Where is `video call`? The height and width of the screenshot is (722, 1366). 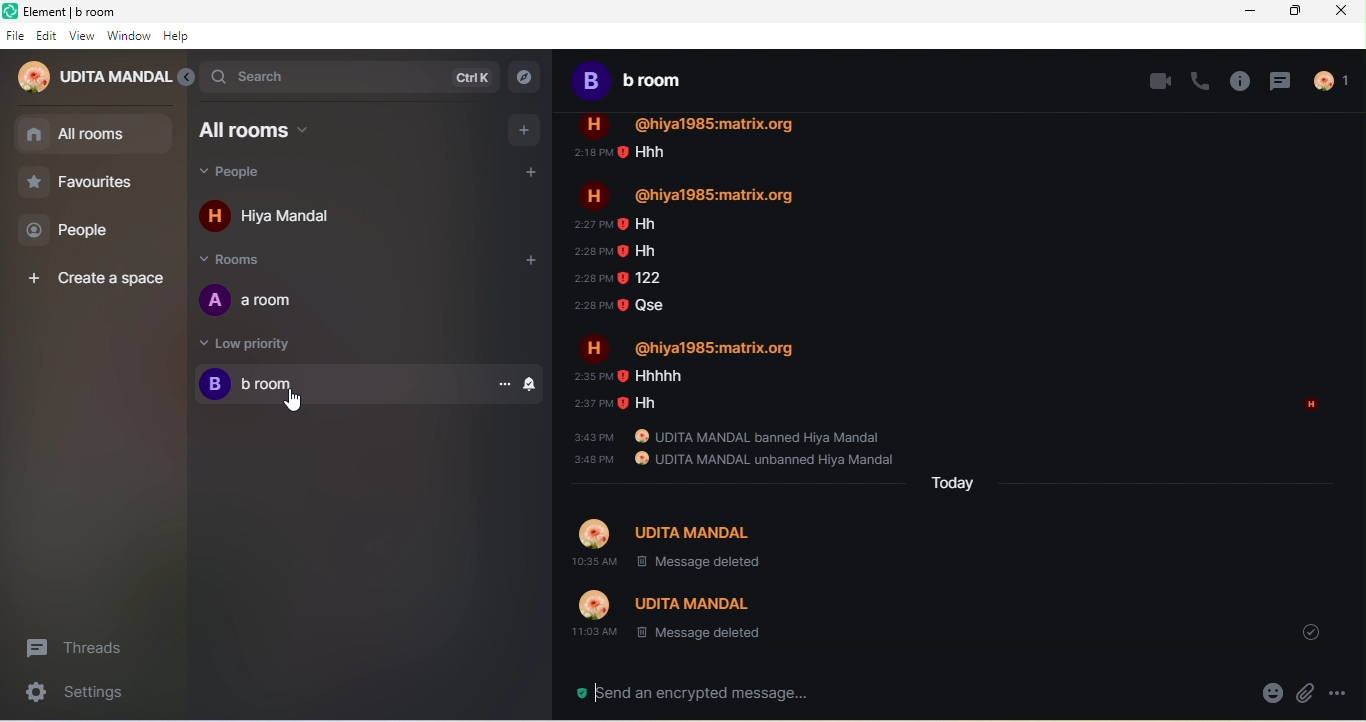 video call is located at coordinates (1161, 83).